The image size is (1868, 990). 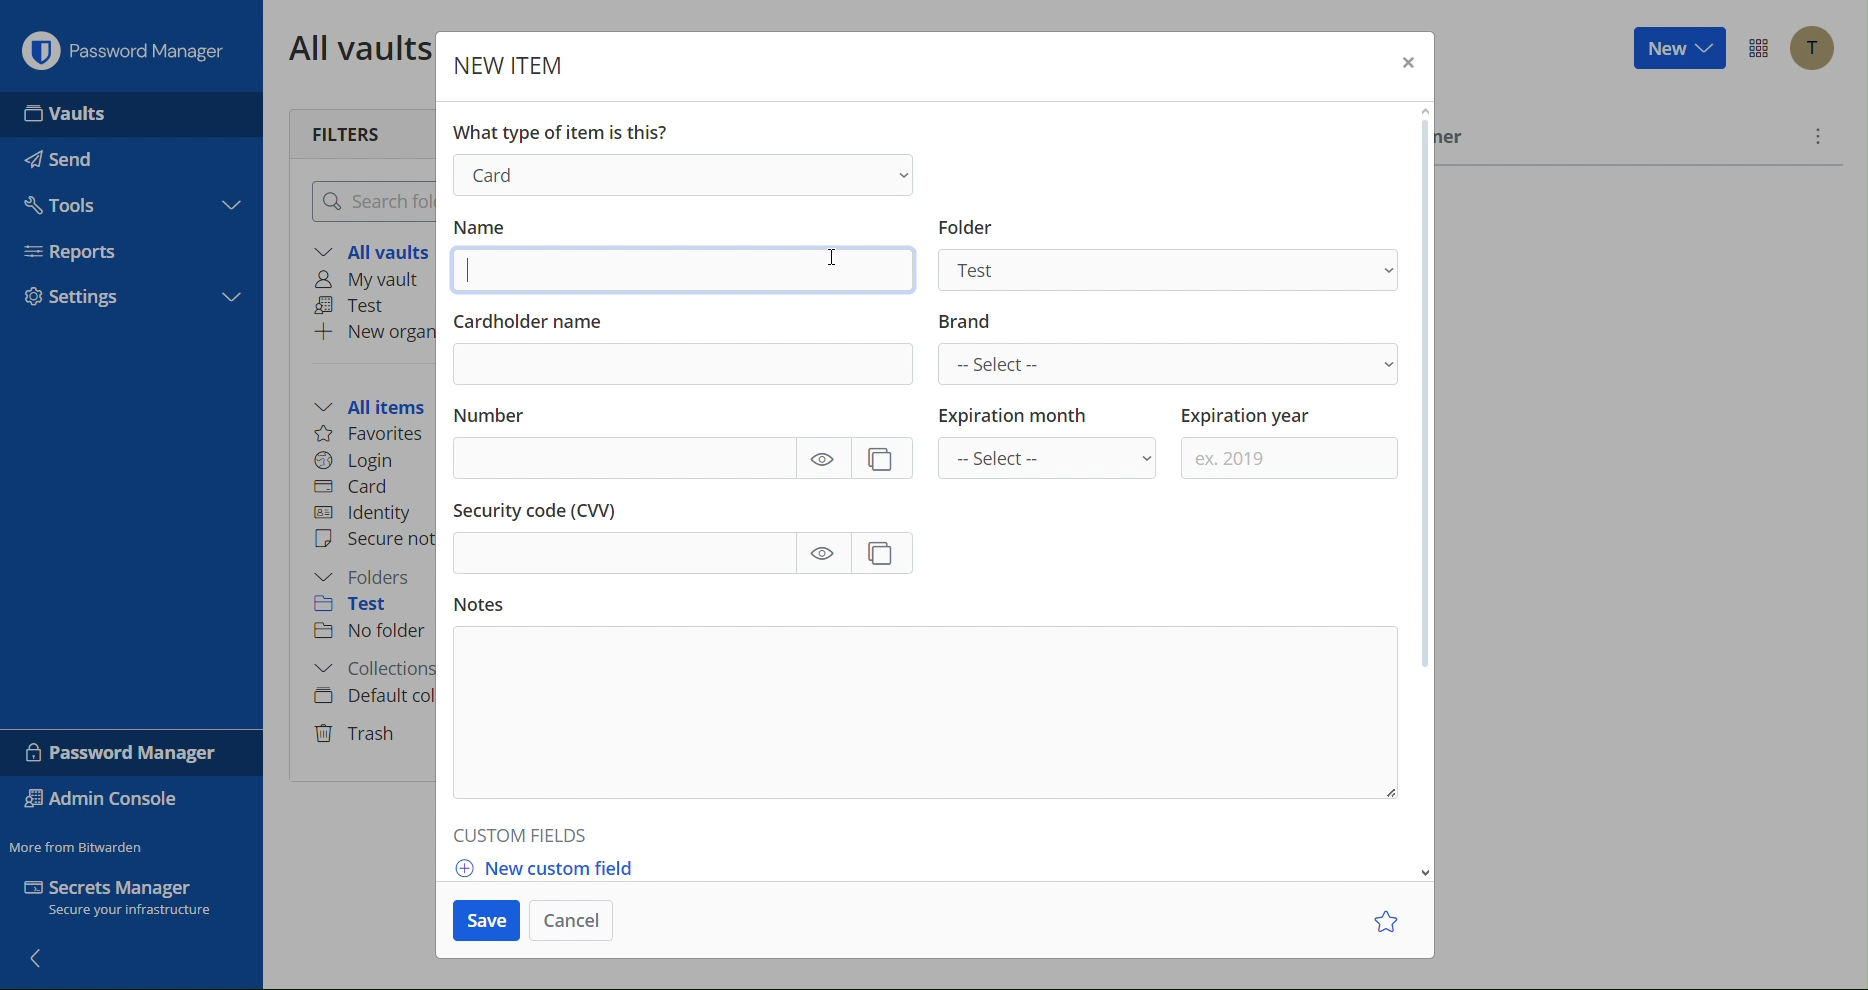 What do you see at coordinates (1678, 47) in the screenshot?
I see `New` at bounding box center [1678, 47].